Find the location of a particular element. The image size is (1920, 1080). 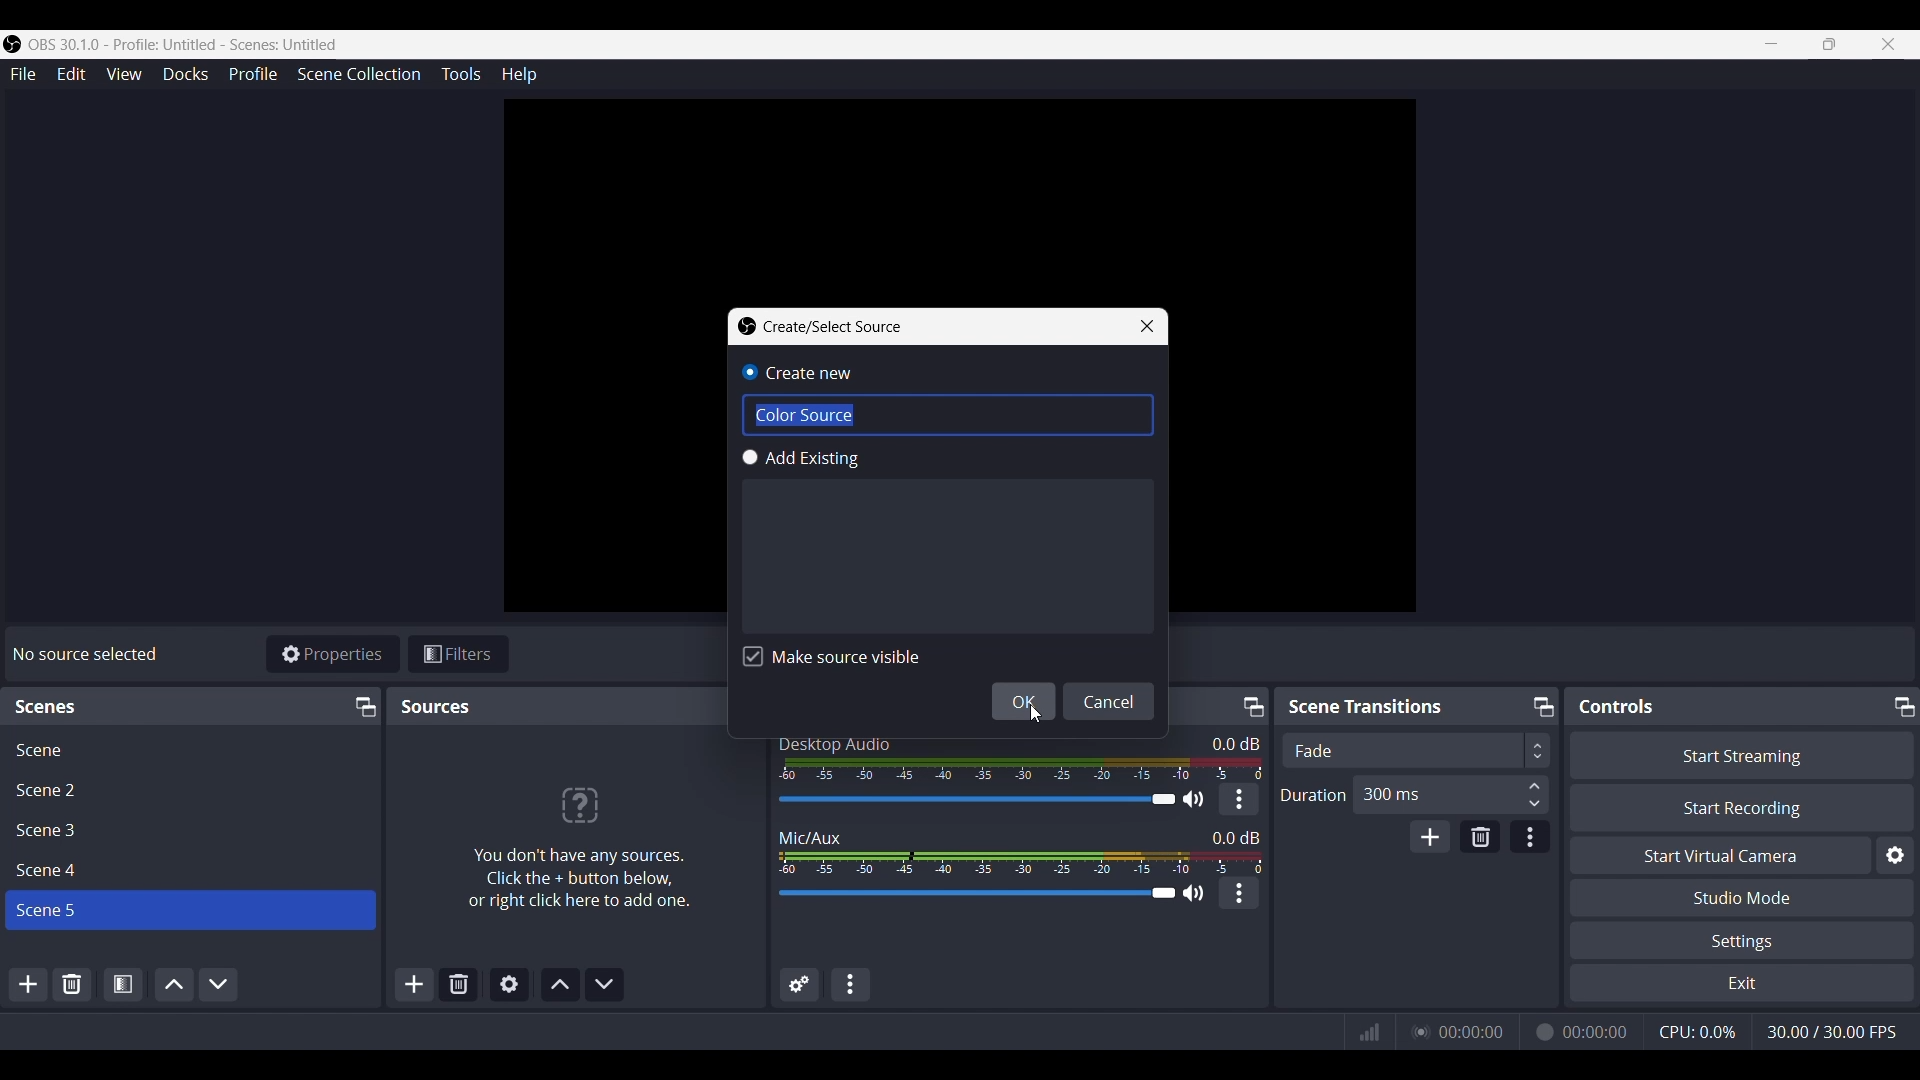

Scene Transition adjuster is located at coordinates (1413, 750).